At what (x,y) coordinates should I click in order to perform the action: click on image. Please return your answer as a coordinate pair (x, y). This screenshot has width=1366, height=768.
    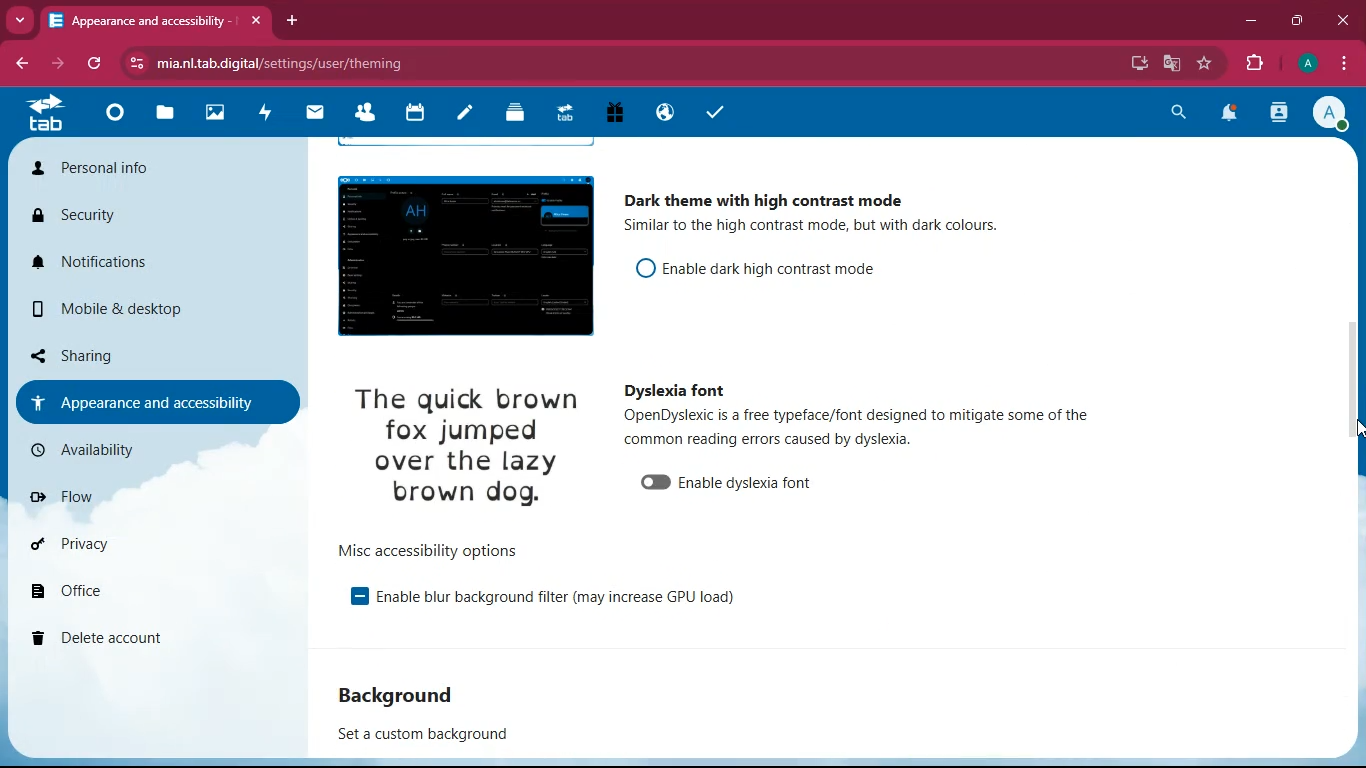
    Looking at the image, I should click on (461, 449).